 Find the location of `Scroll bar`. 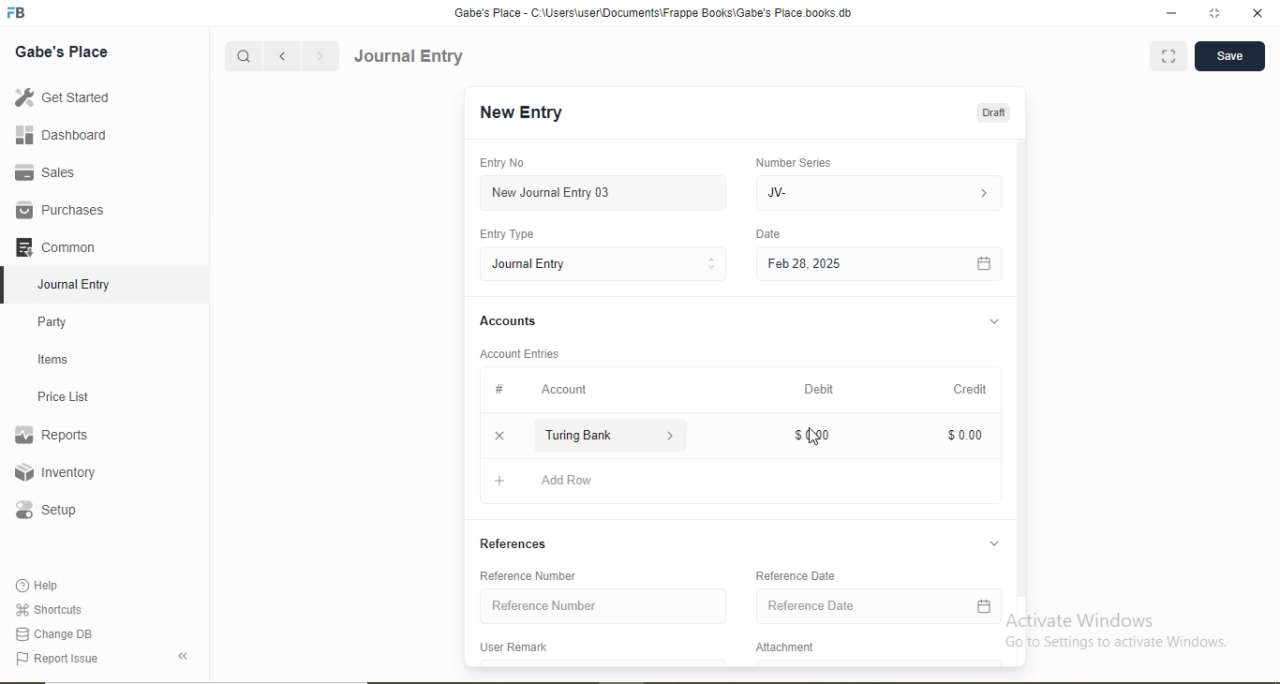

Scroll bar is located at coordinates (1021, 386).